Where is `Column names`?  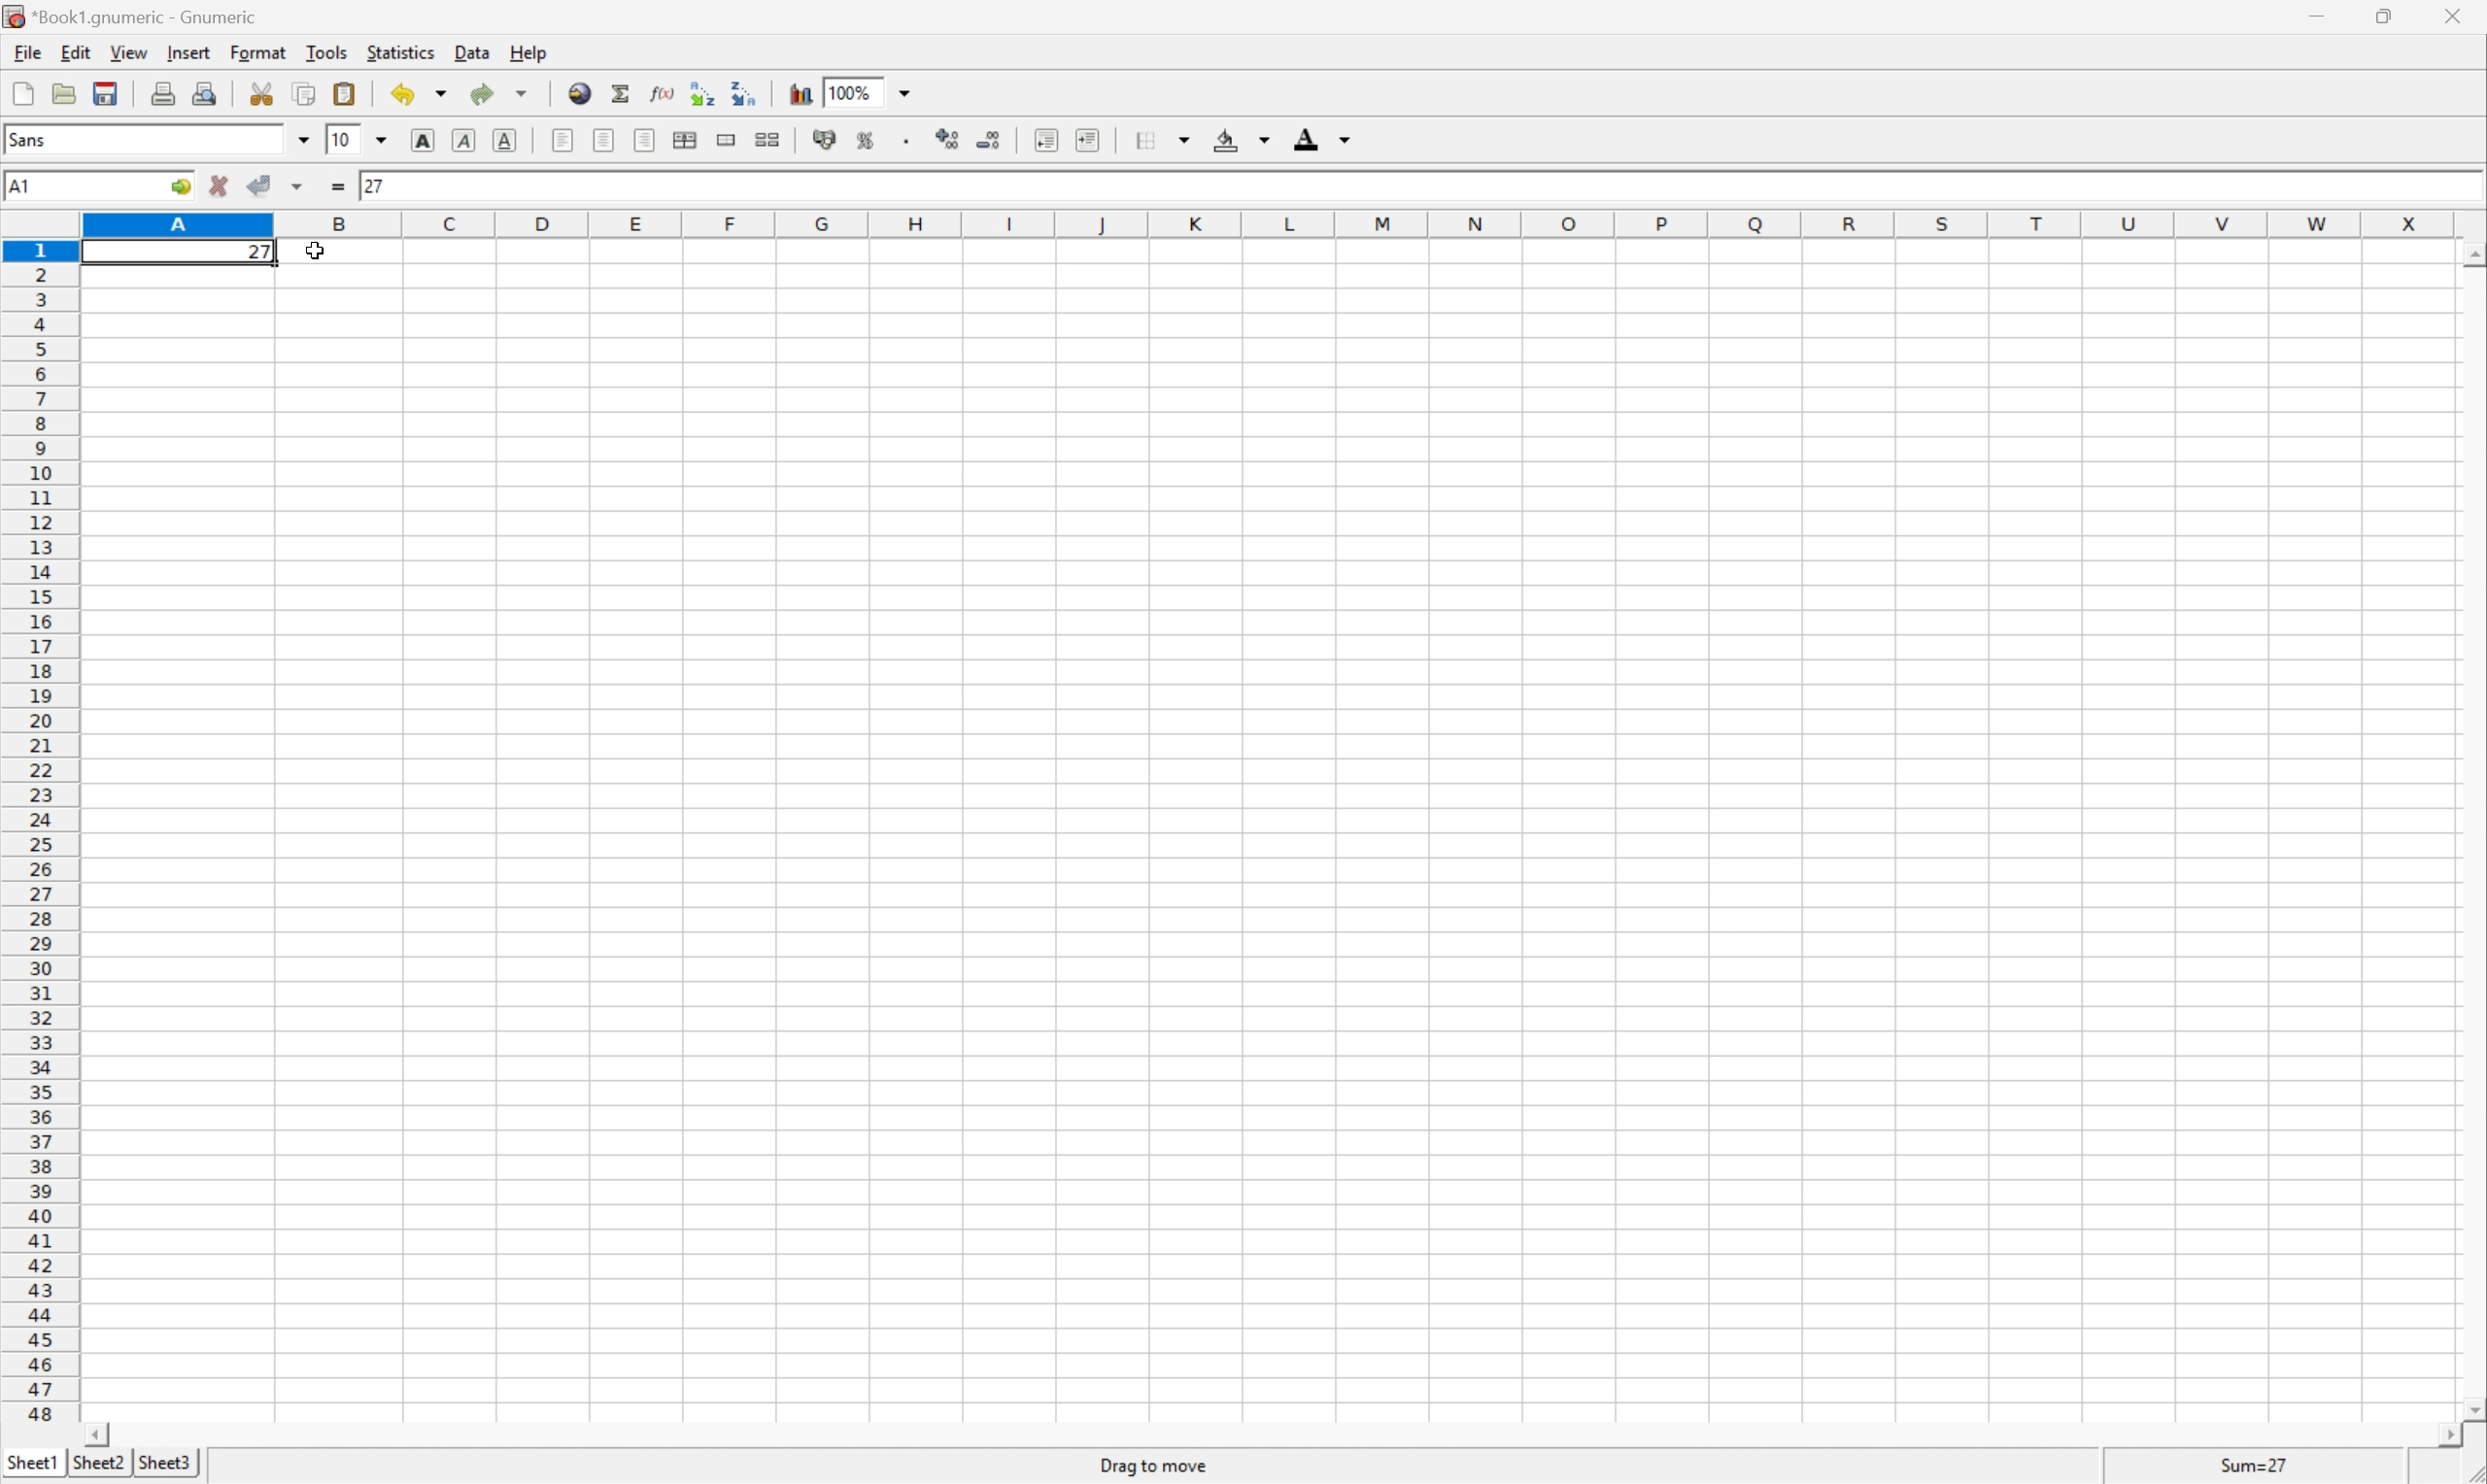
Column names is located at coordinates (1273, 219).